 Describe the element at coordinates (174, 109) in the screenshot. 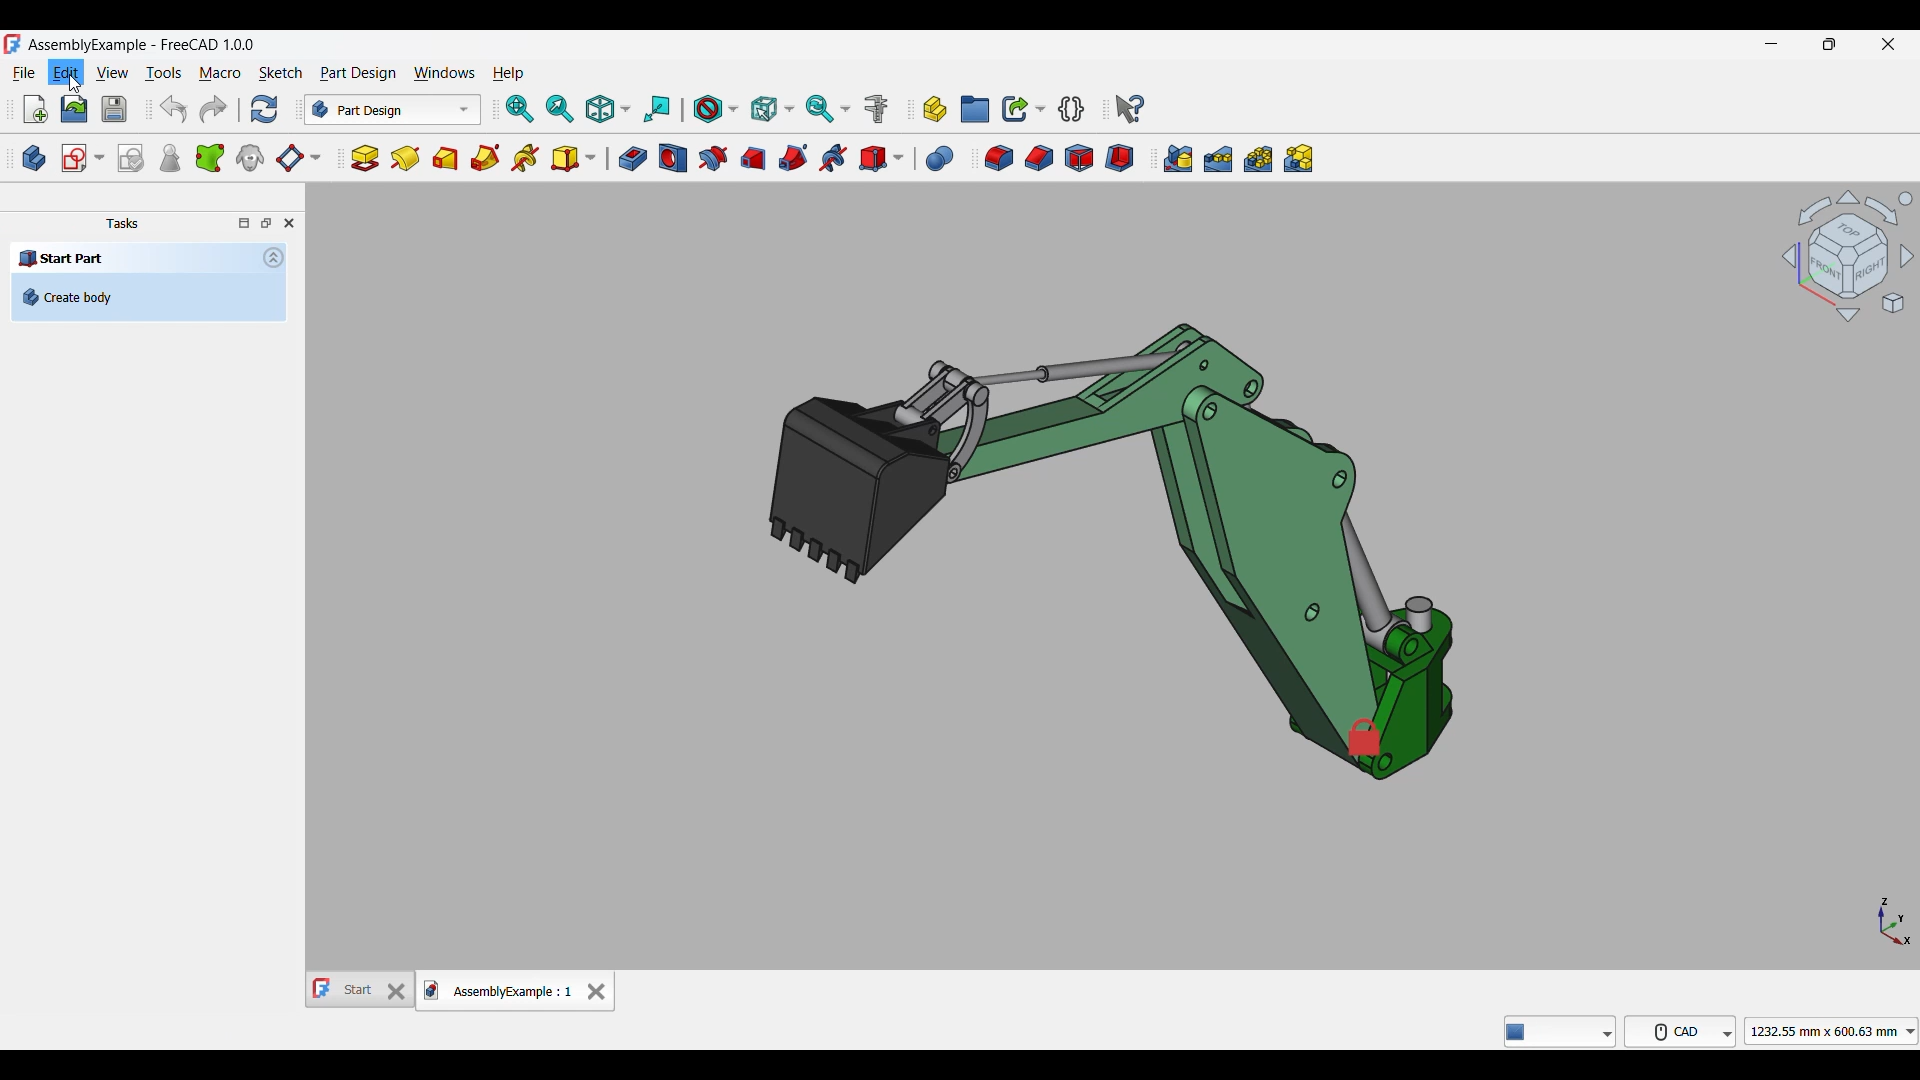

I see `Undo` at that location.